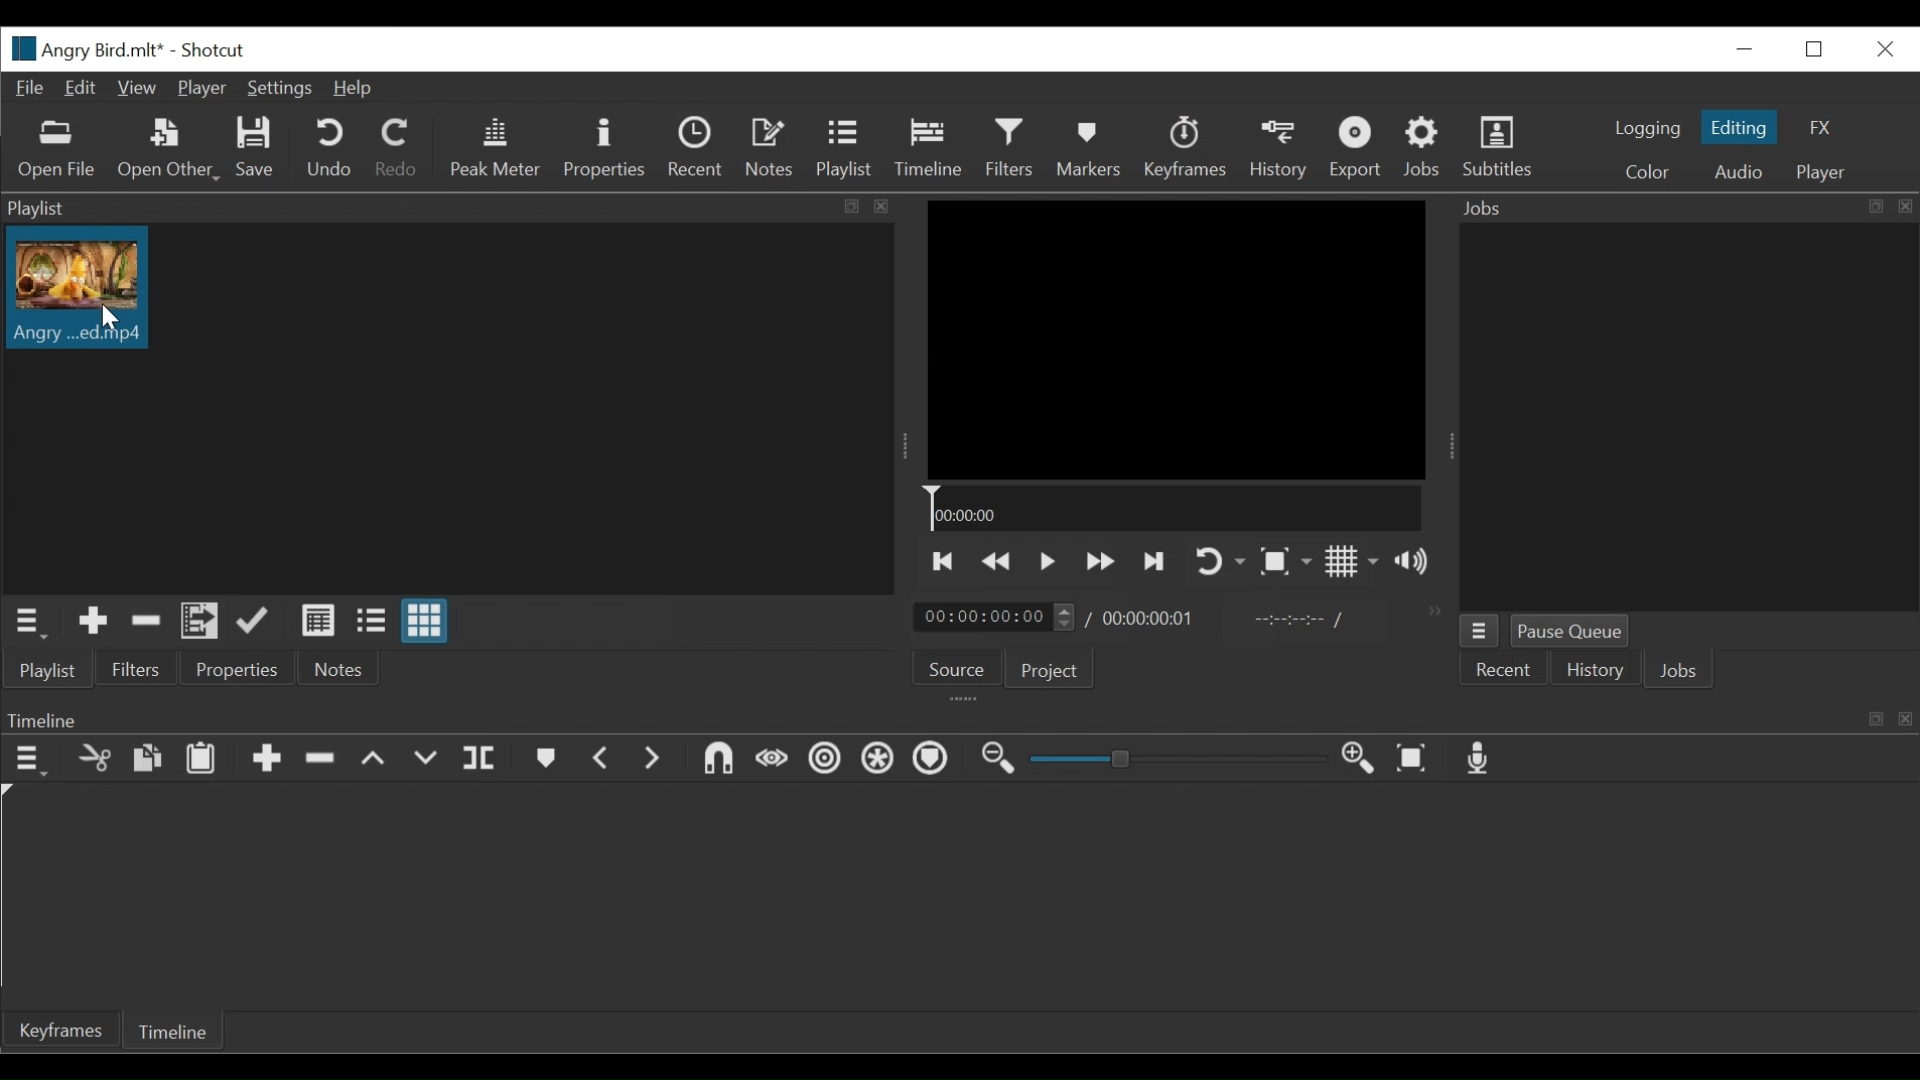 This screenshot has height=1080, width=1920. Describe the element at coordinates (219, 49) in the screenshot. I see `Shotcut` at that location.